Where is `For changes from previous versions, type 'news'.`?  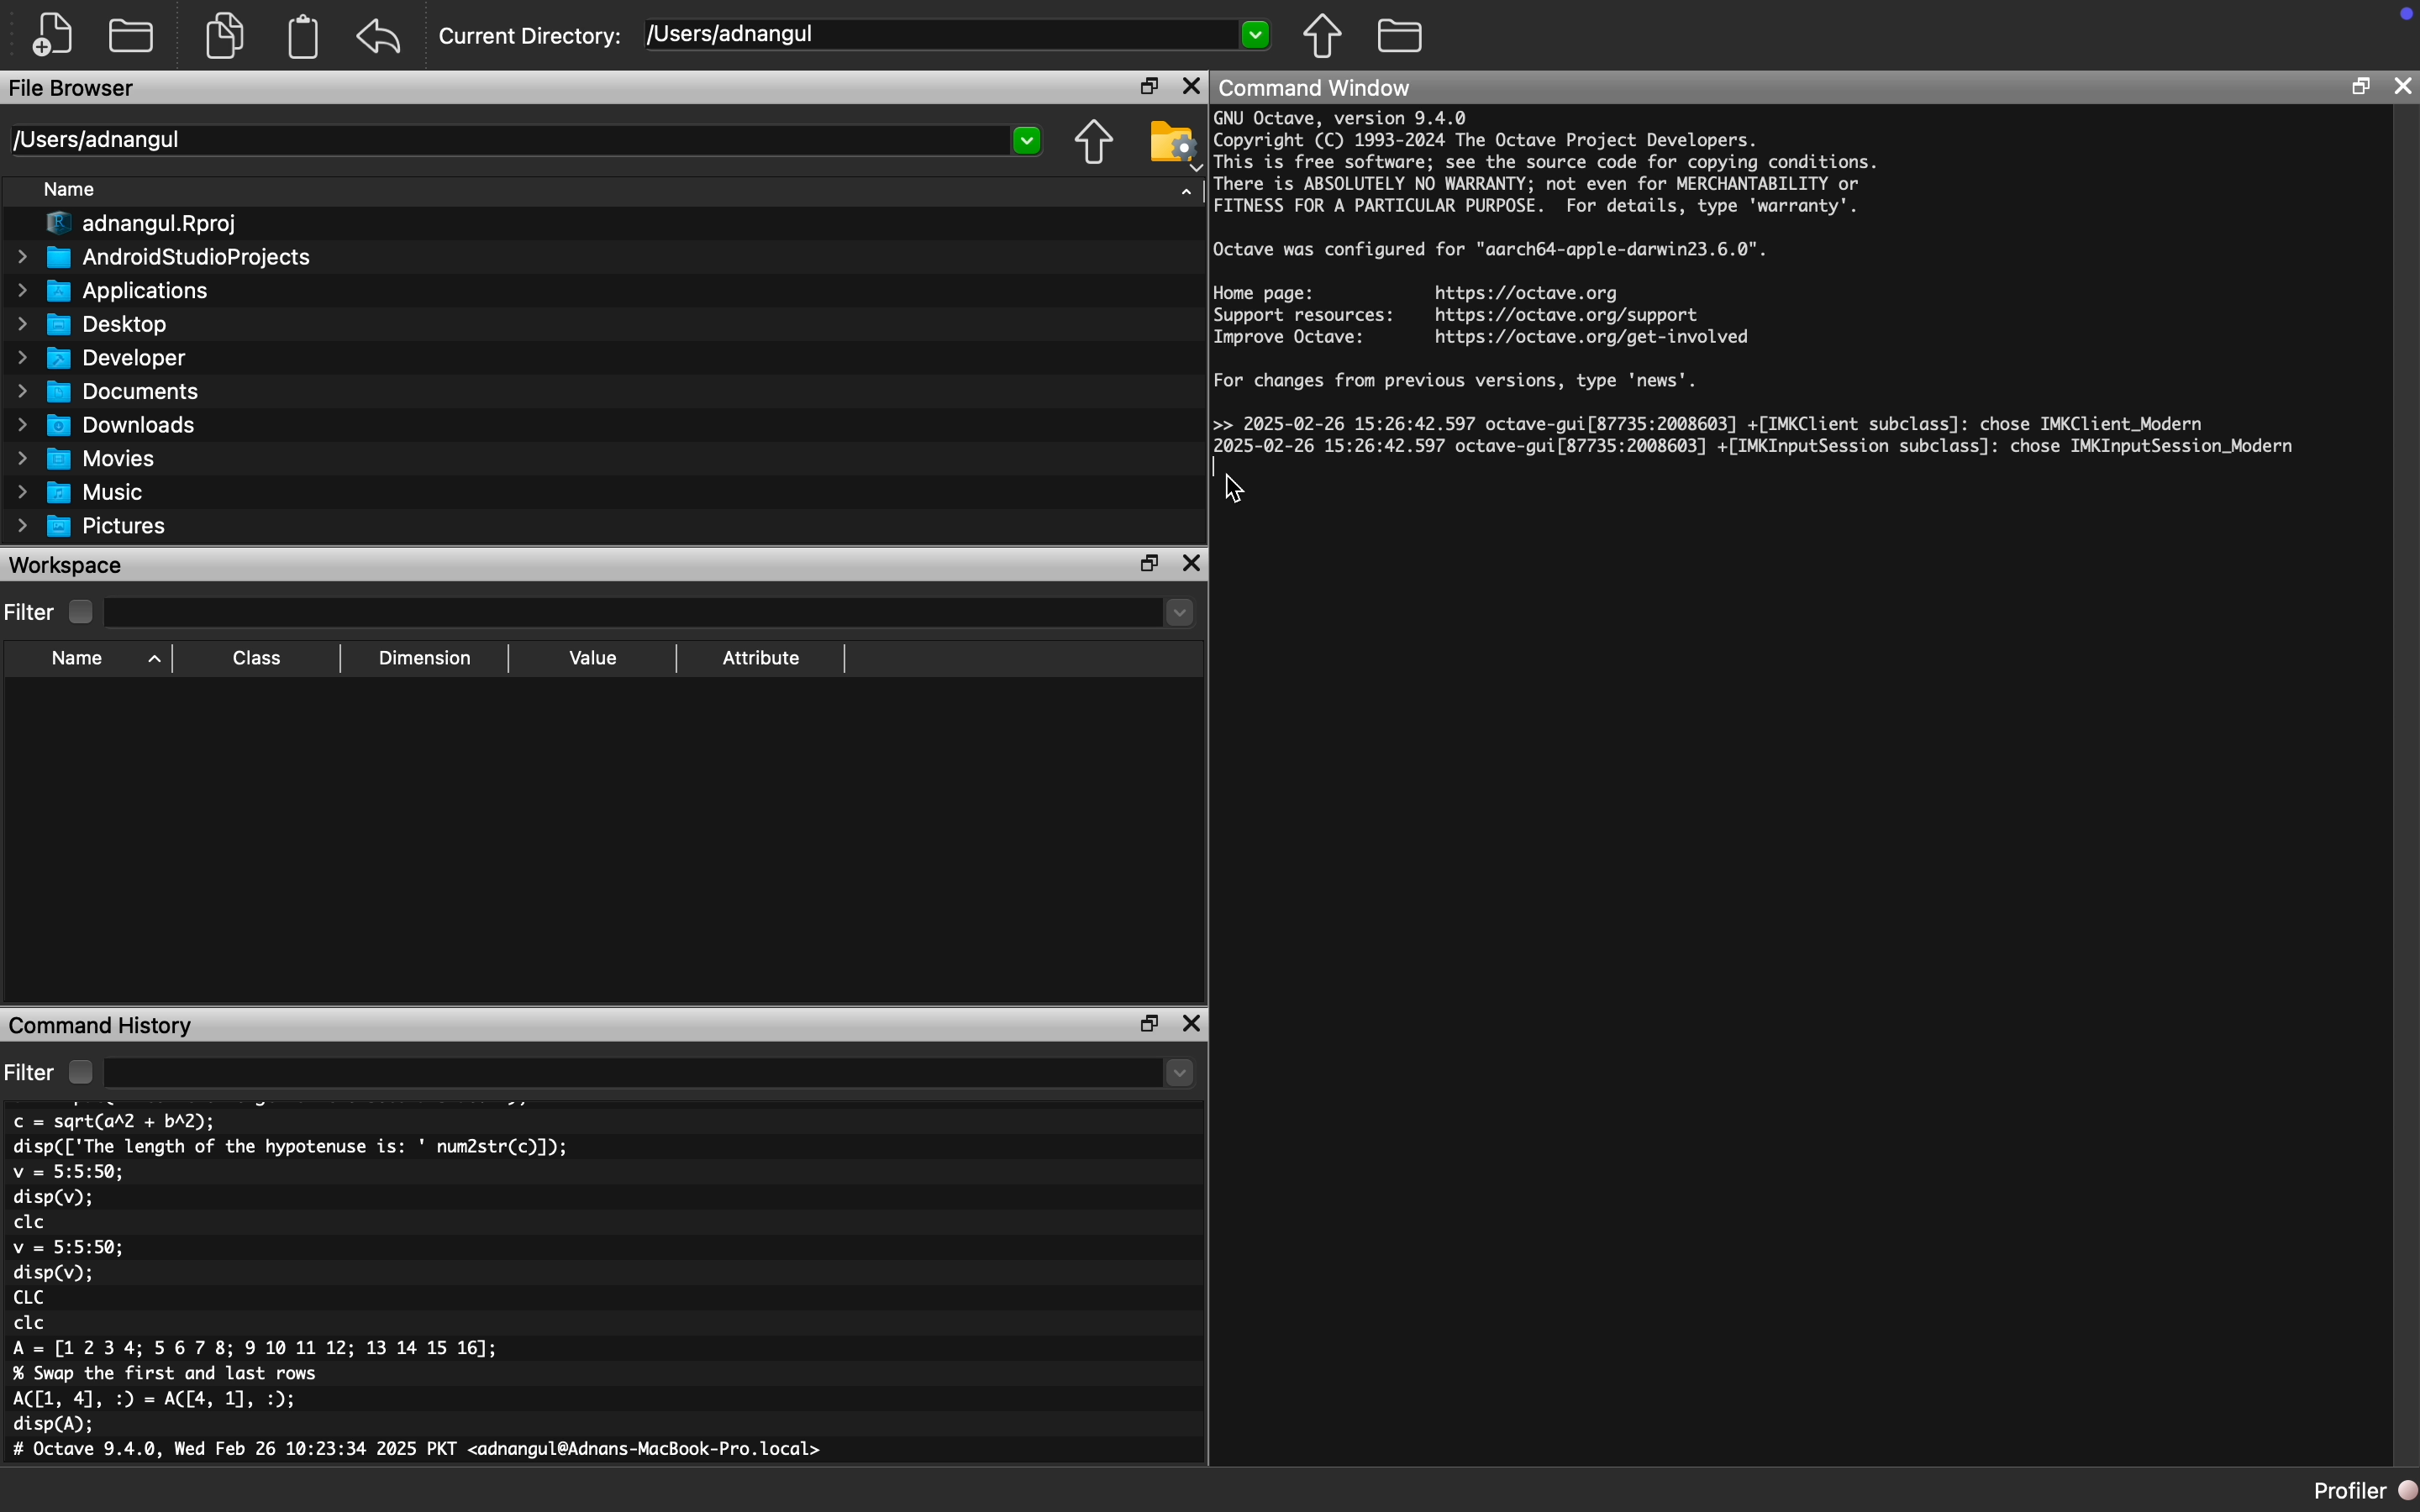 For changes from previous versions, type 'news'. is located at coordinates (1461, 383).